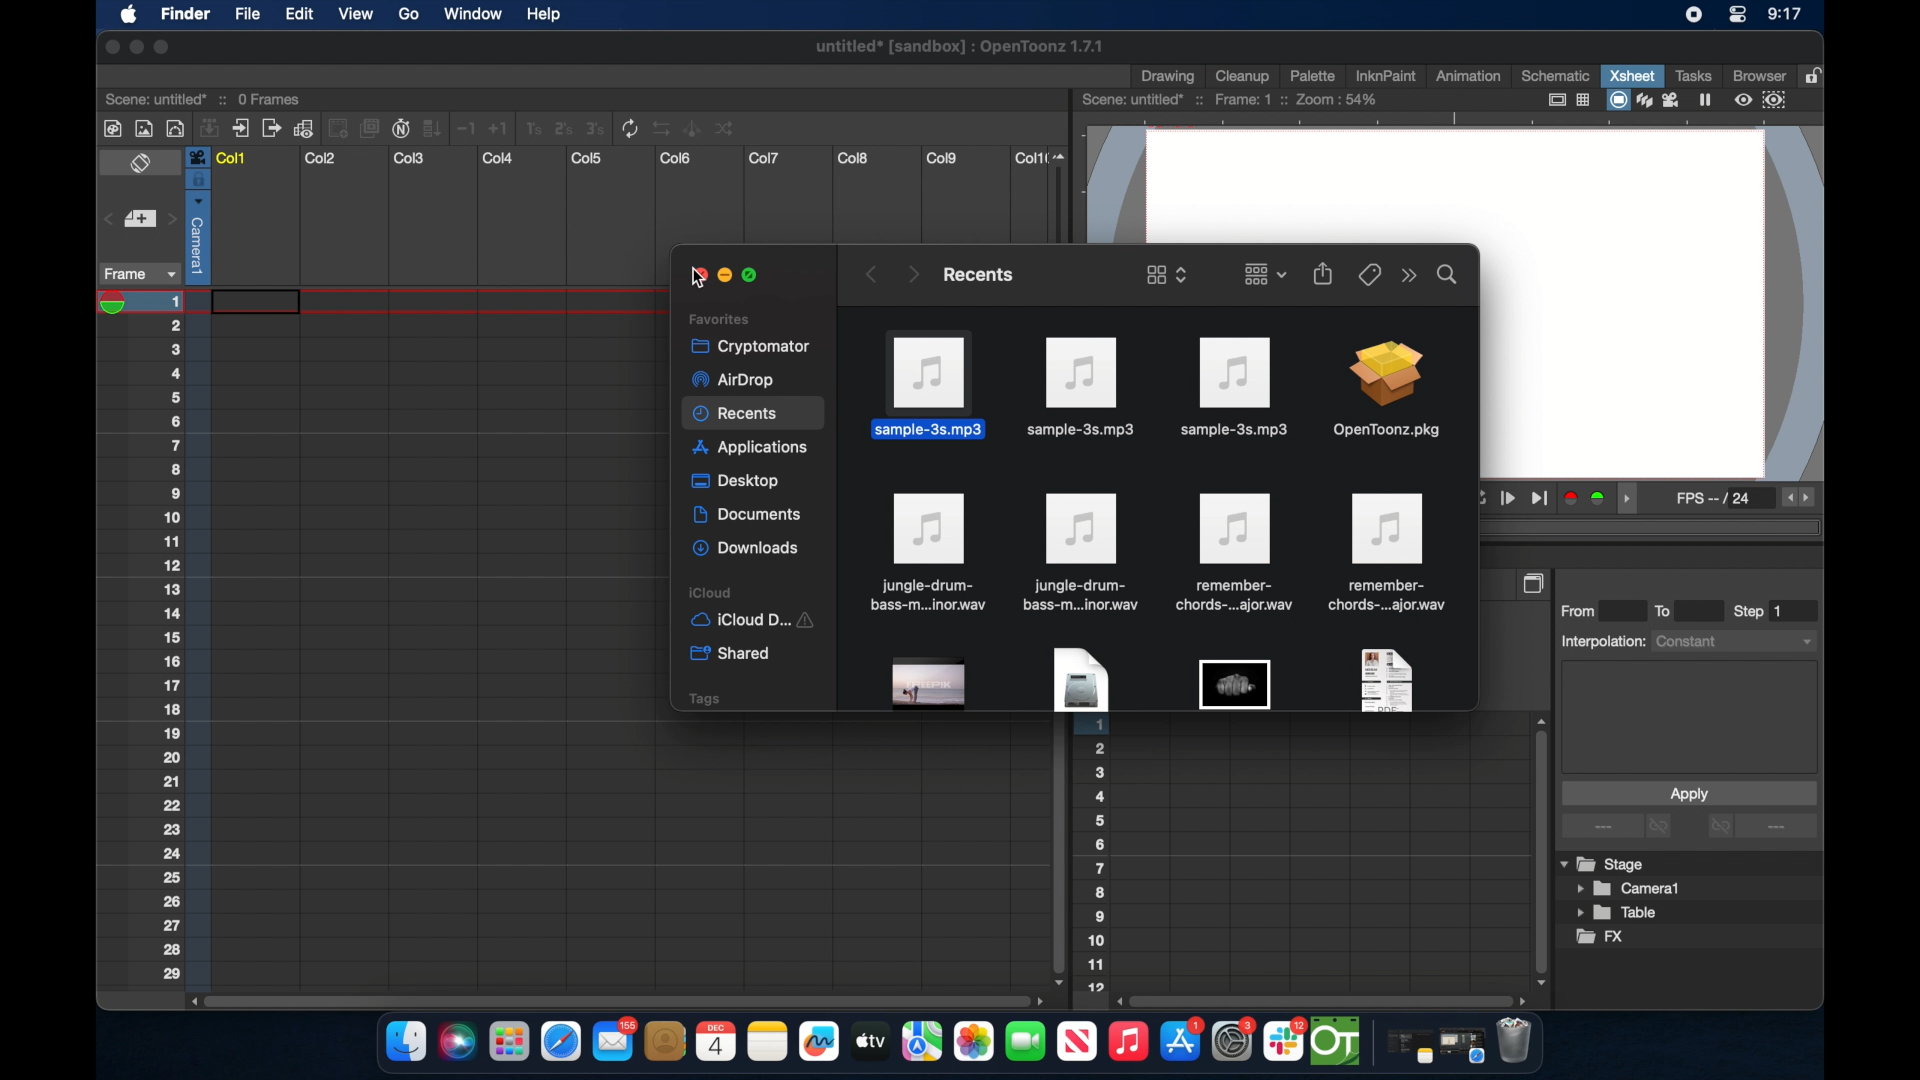 The image size is (1920, 1080). What do you see at coordinates (406, 1042) in the screenshot?
I see `finder` at bounding box center [406, 1042].